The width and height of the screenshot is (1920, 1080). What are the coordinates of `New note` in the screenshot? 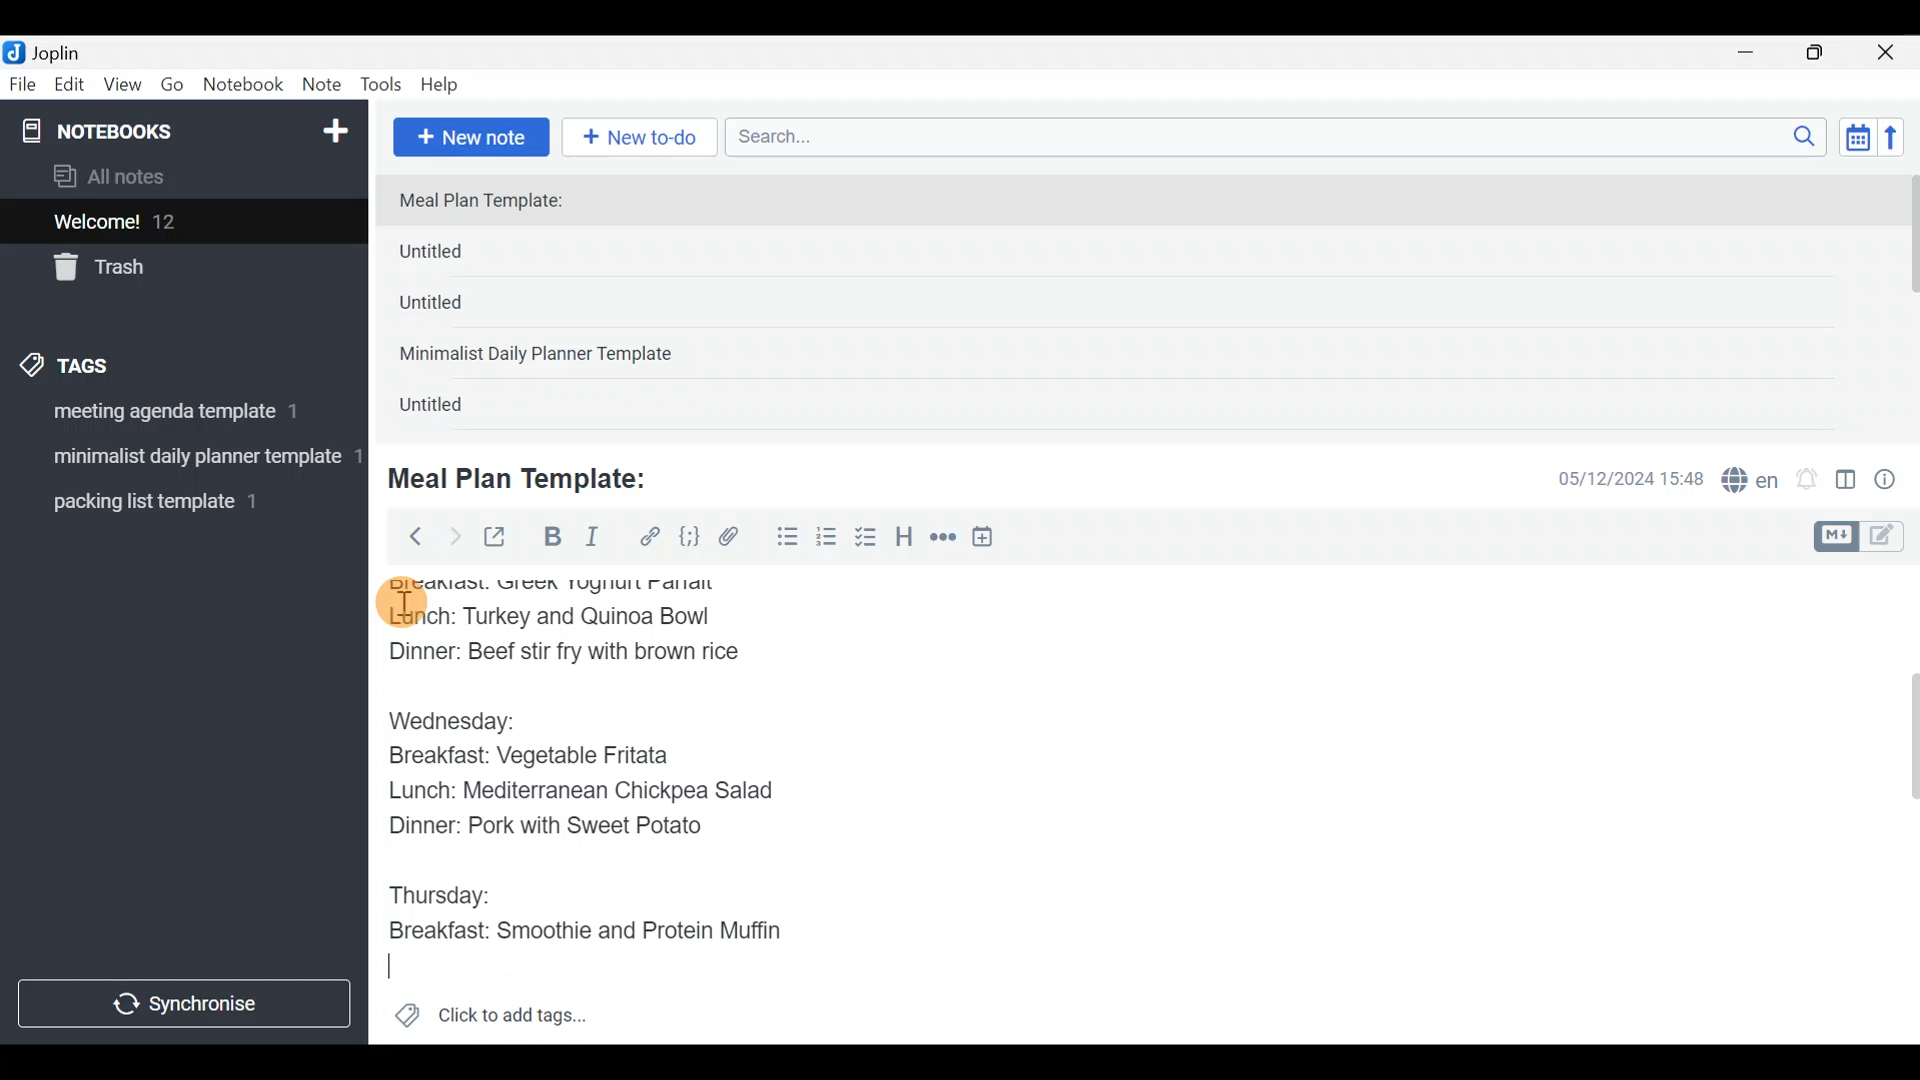 It's located at (469, 135).